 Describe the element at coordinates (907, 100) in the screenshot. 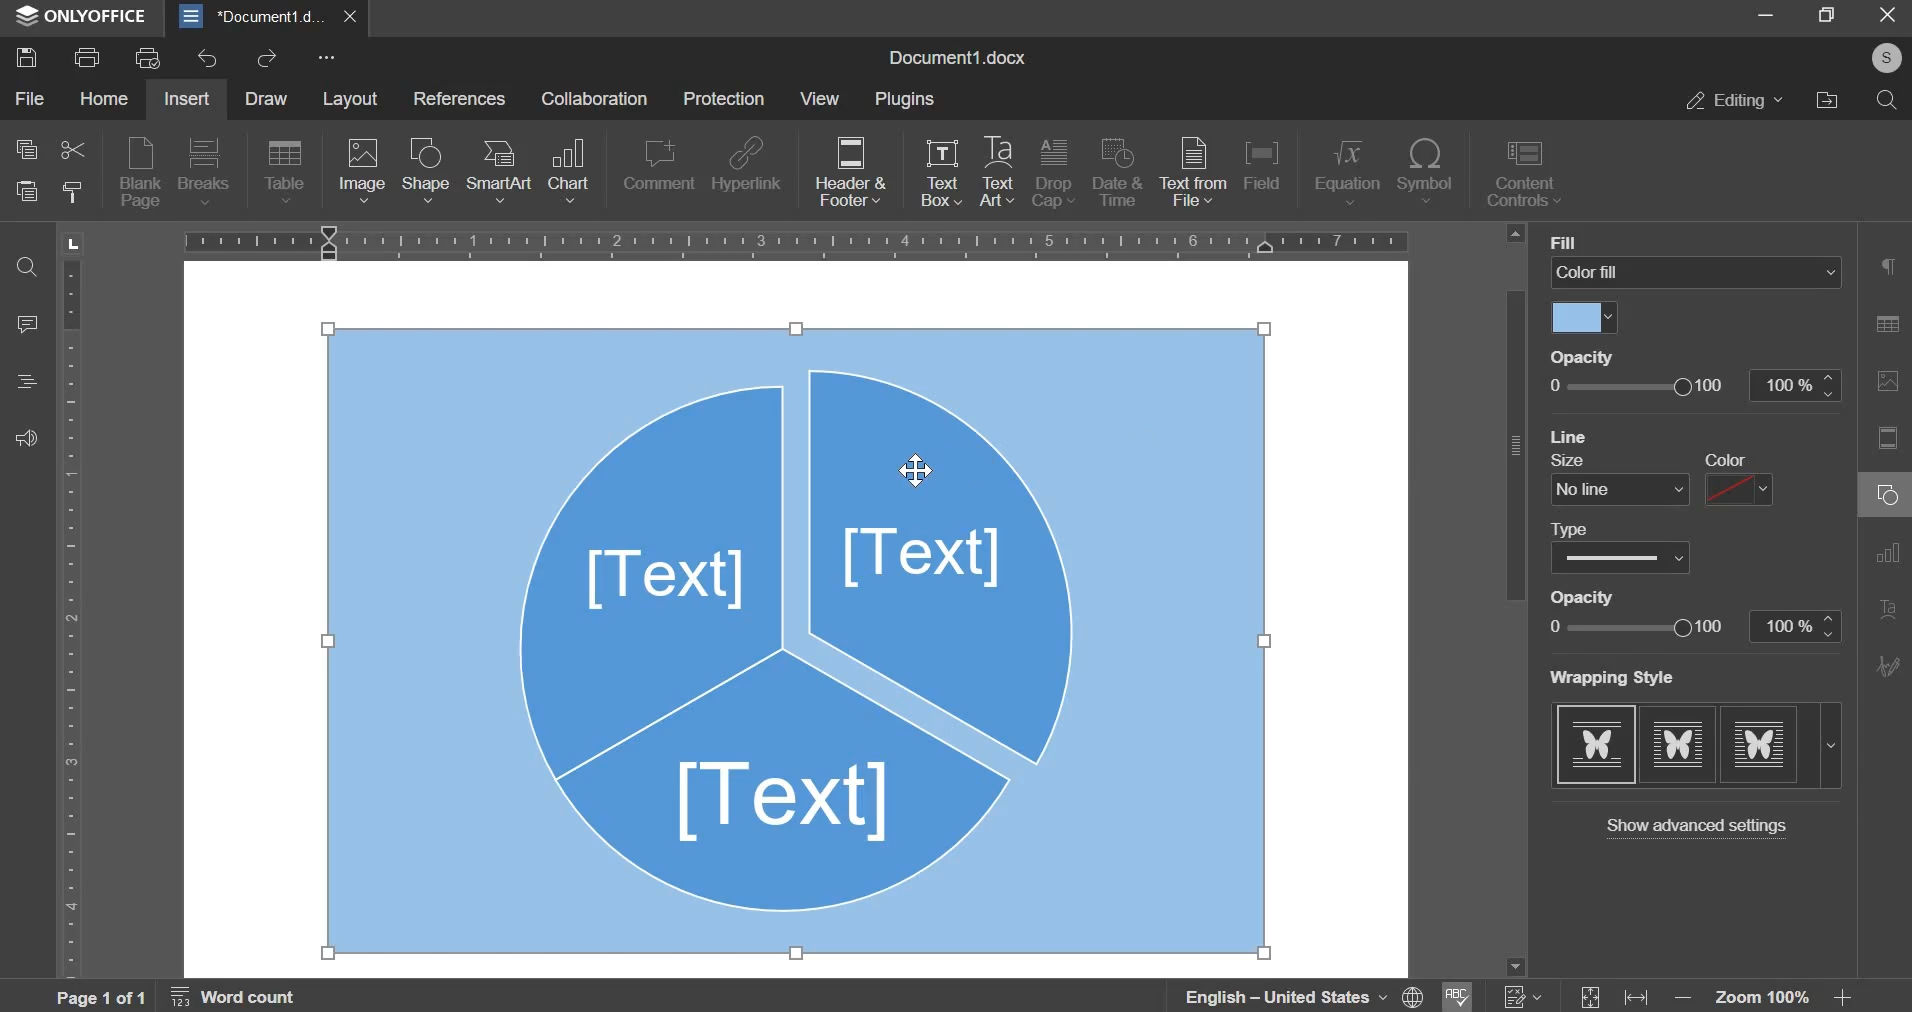

I see `plugins` at that location.